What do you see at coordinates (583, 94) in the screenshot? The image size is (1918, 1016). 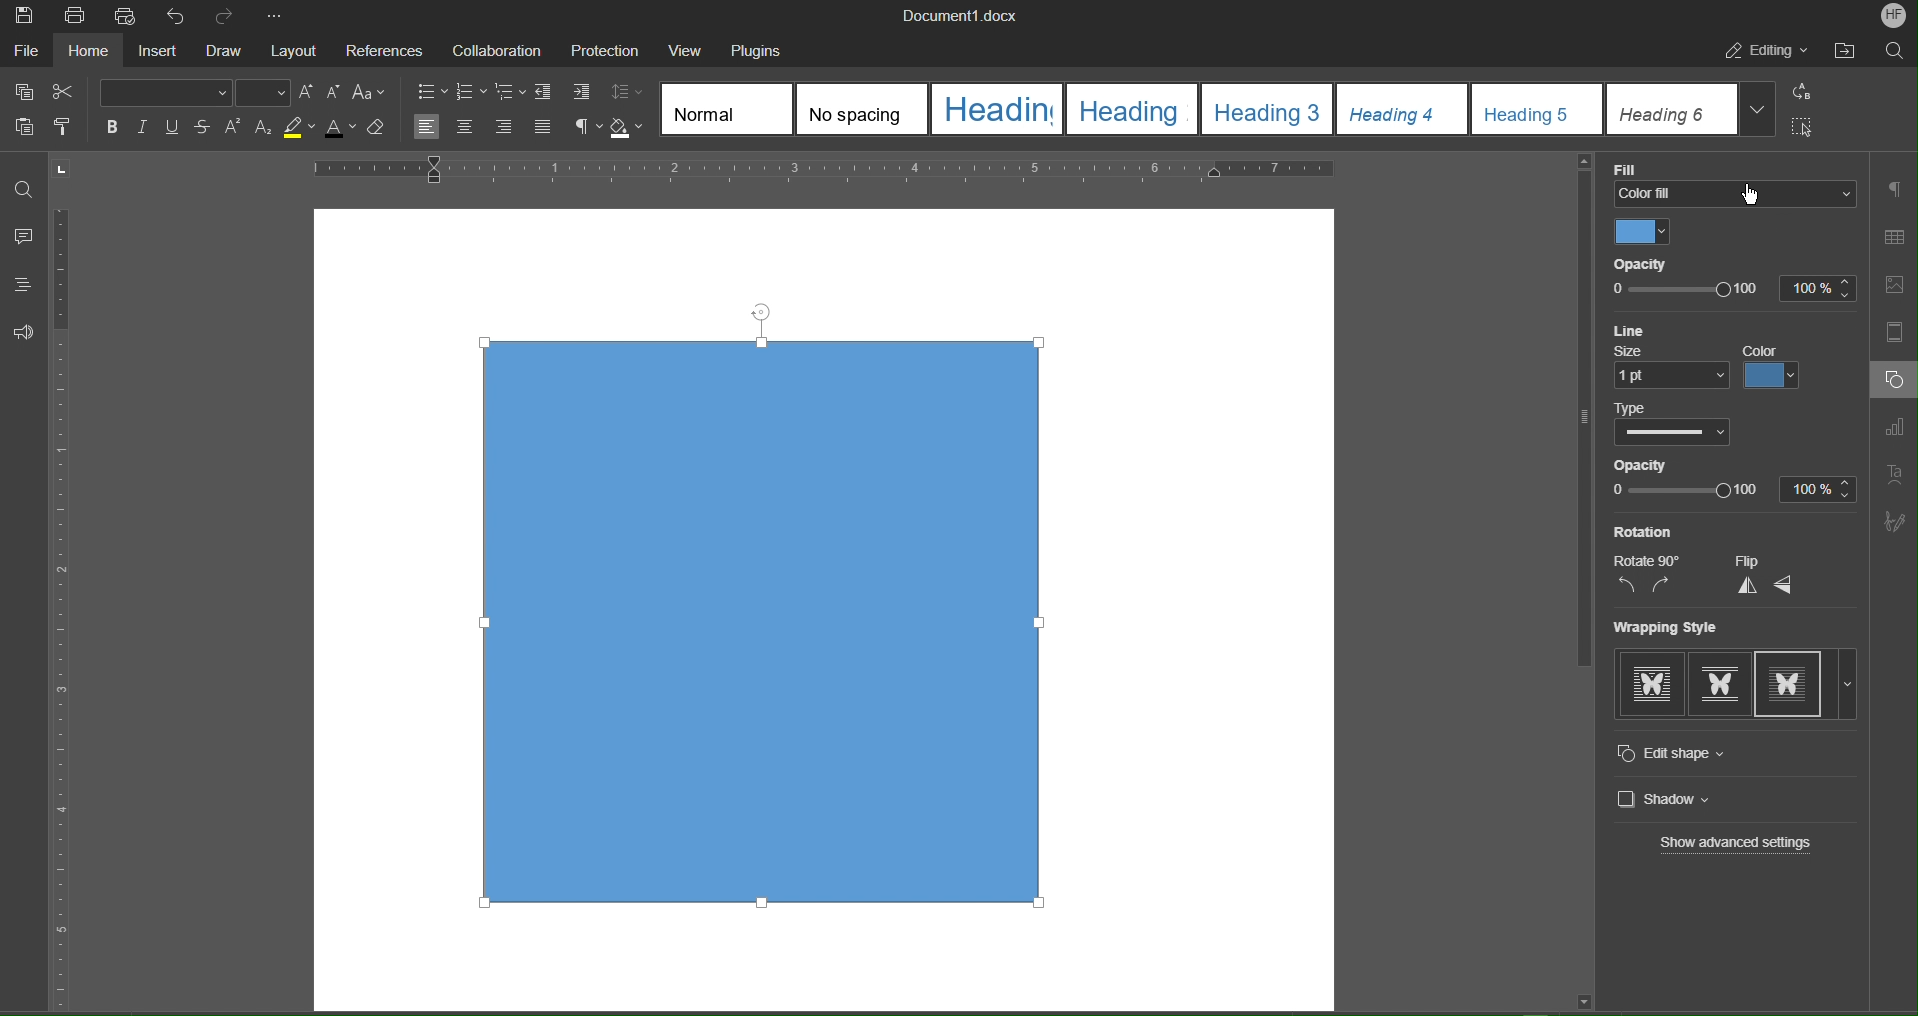 I see `Increase Indent` at bounding box center [583, 94].